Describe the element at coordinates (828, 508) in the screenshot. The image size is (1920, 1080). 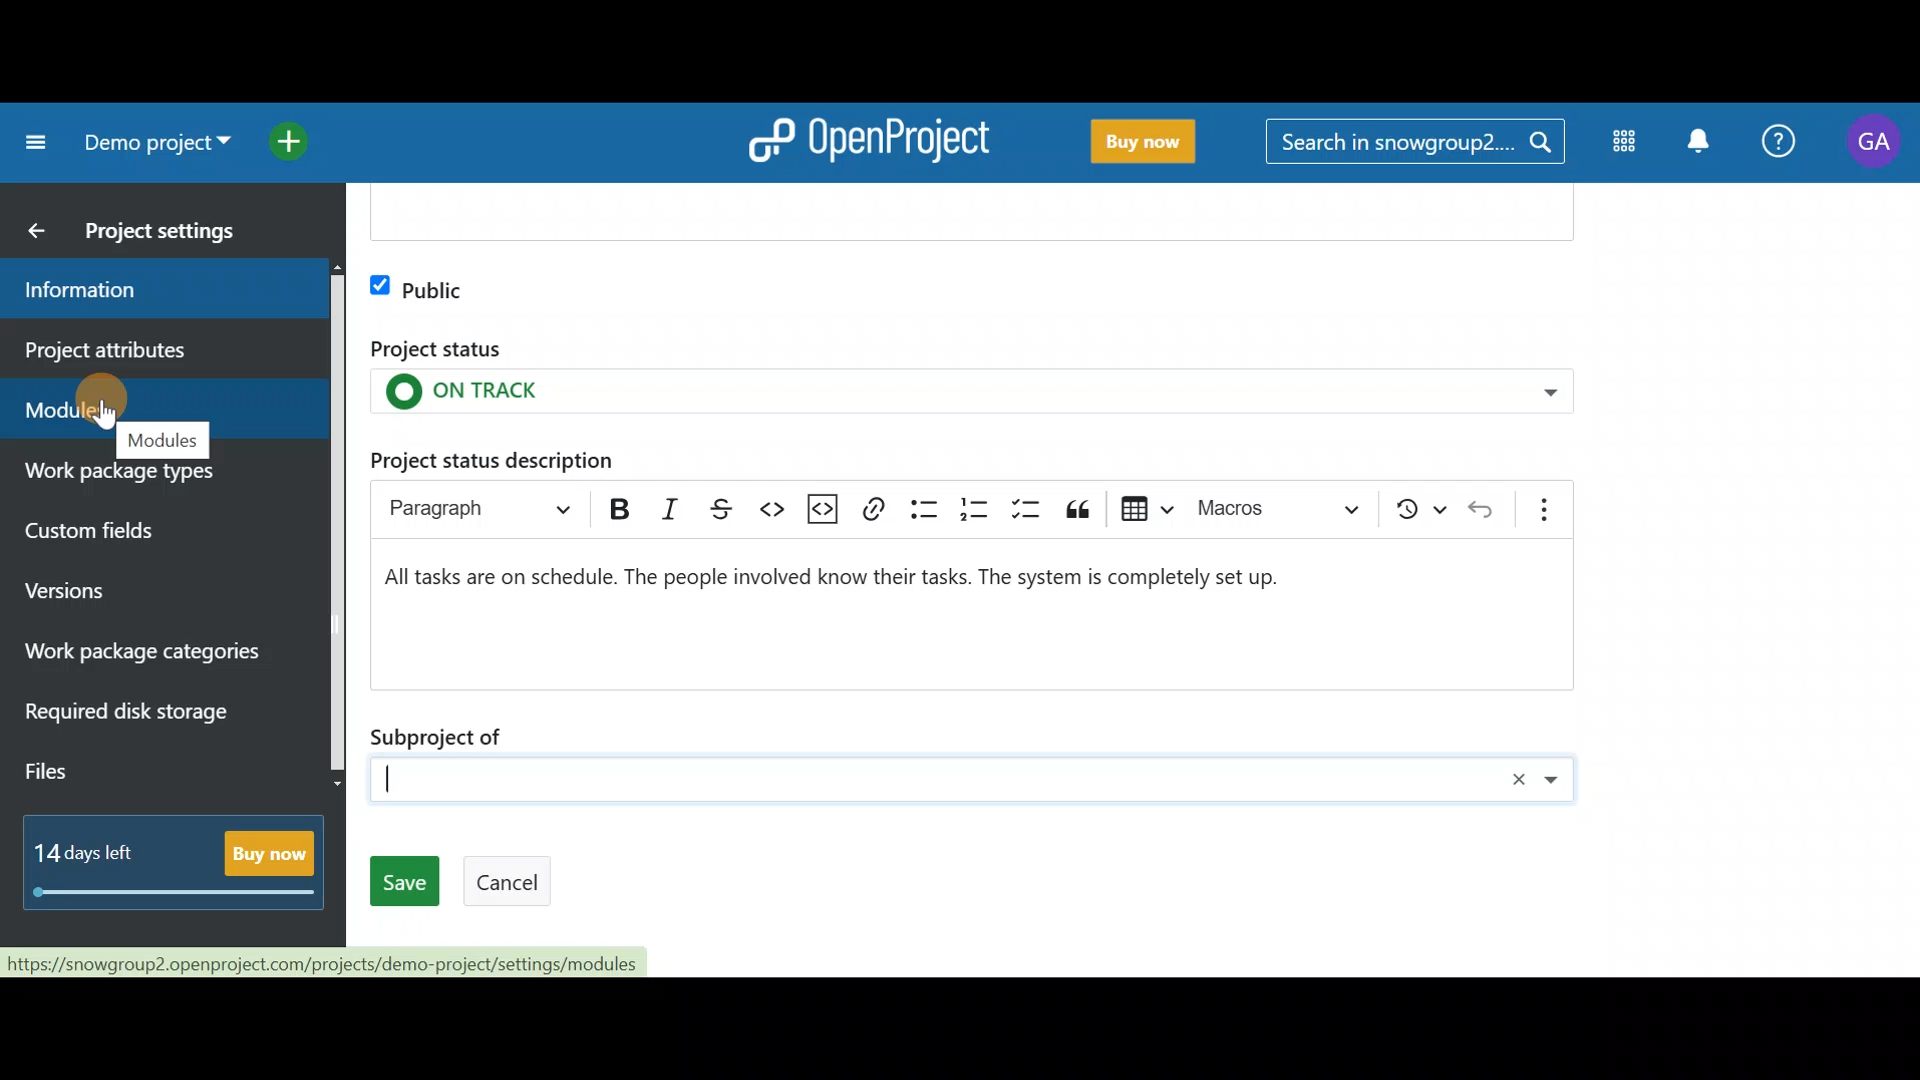
I see `Insert code snoppet` at that location.